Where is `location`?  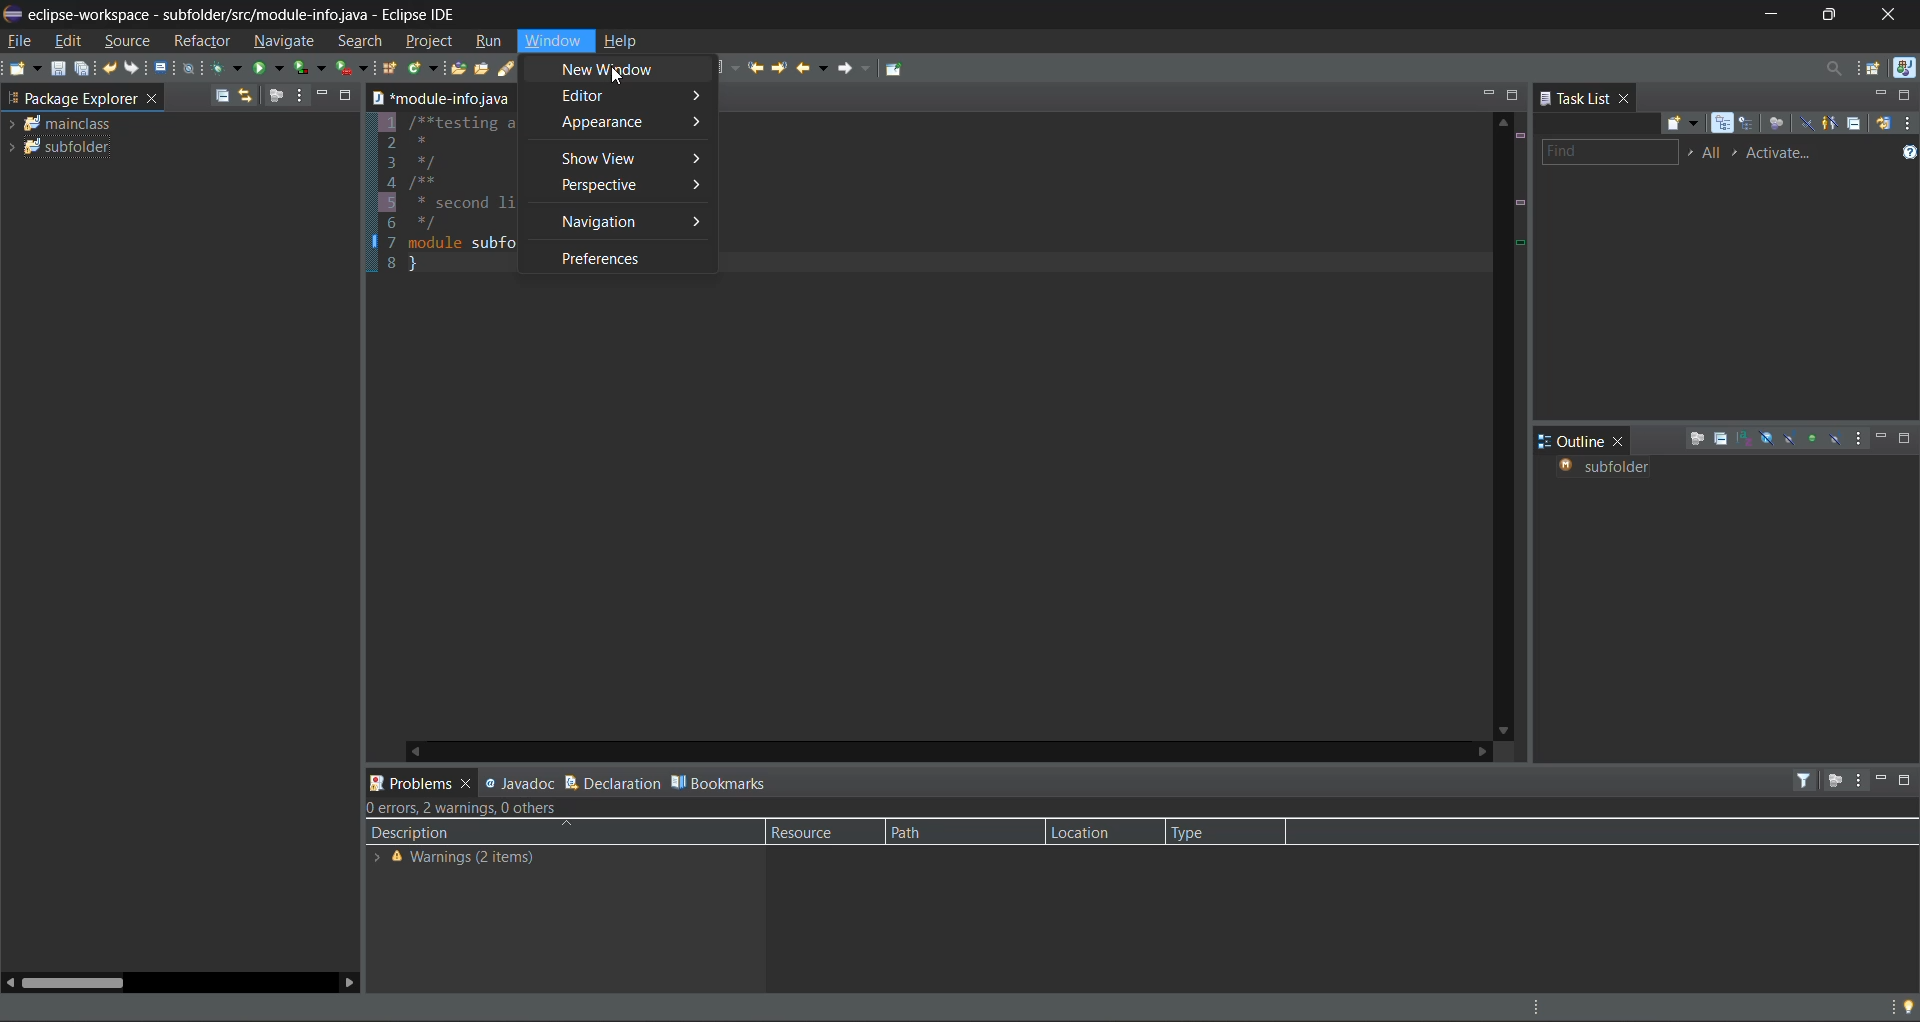 location is located at coordinates (1087, 828).